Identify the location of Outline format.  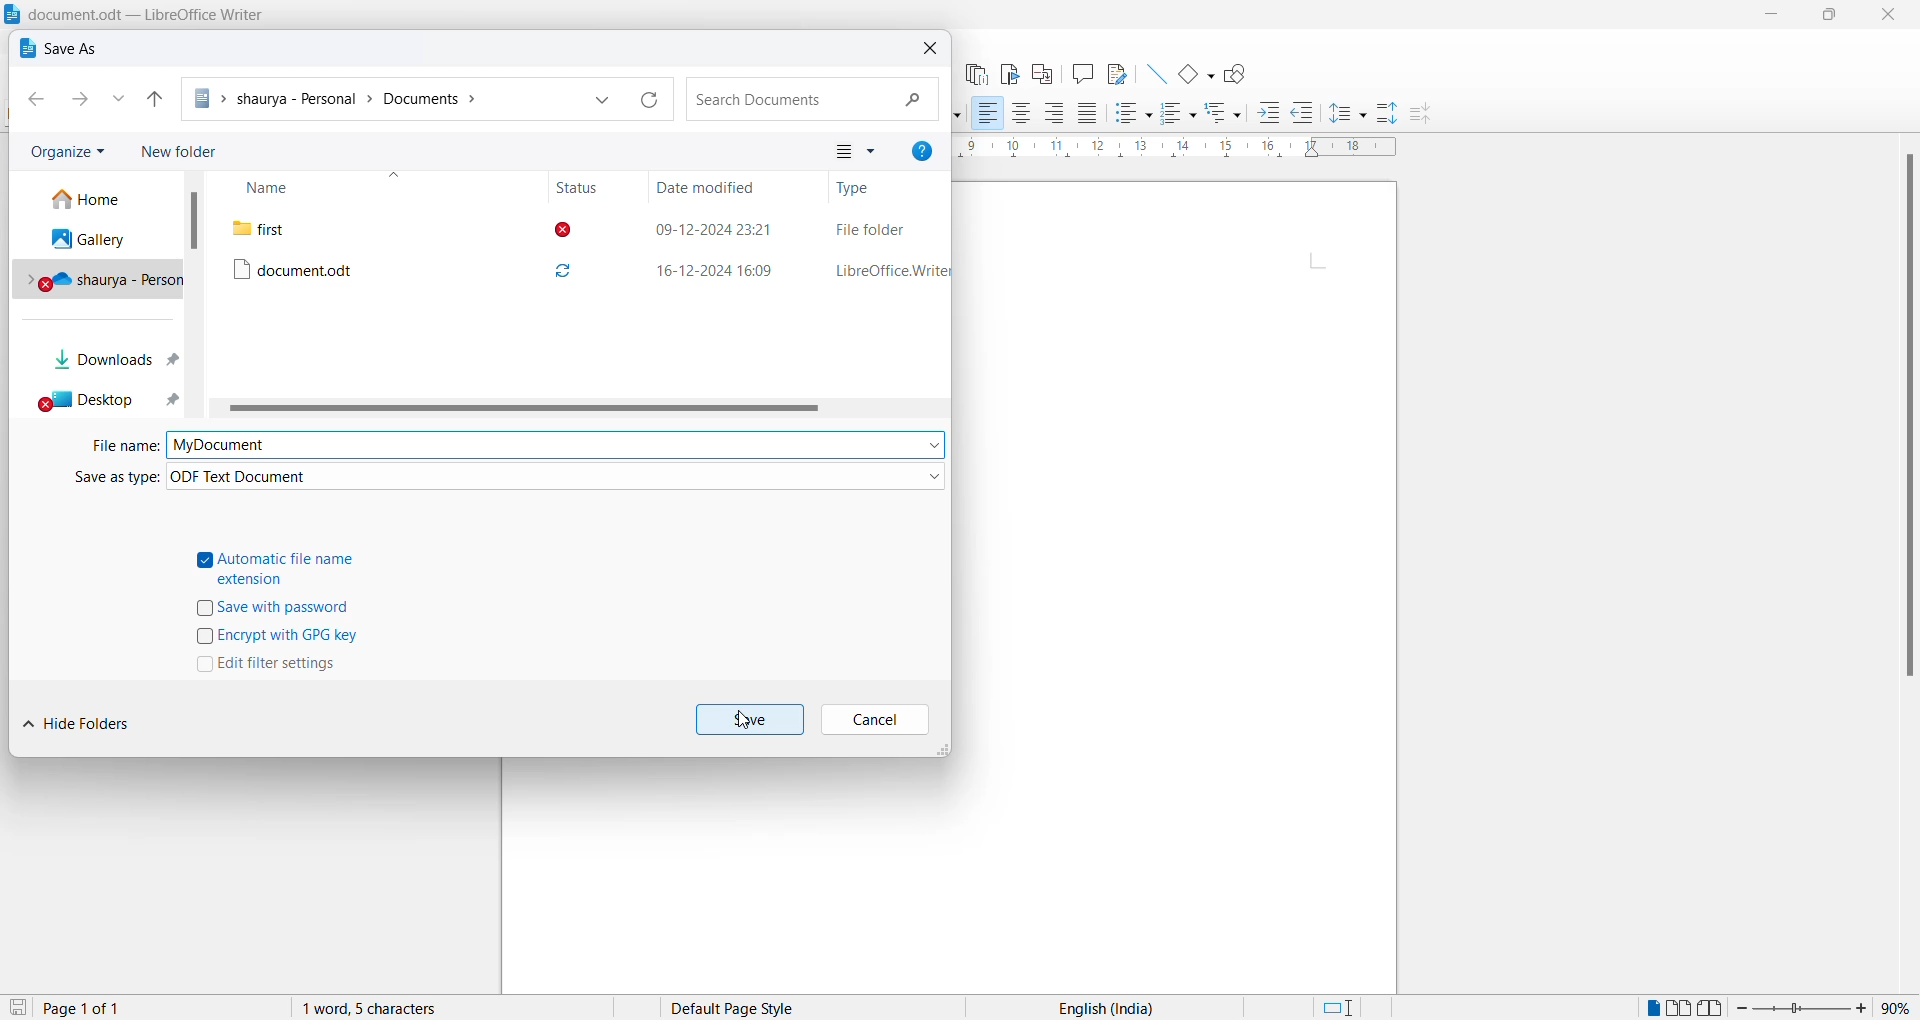
(1225, 114).